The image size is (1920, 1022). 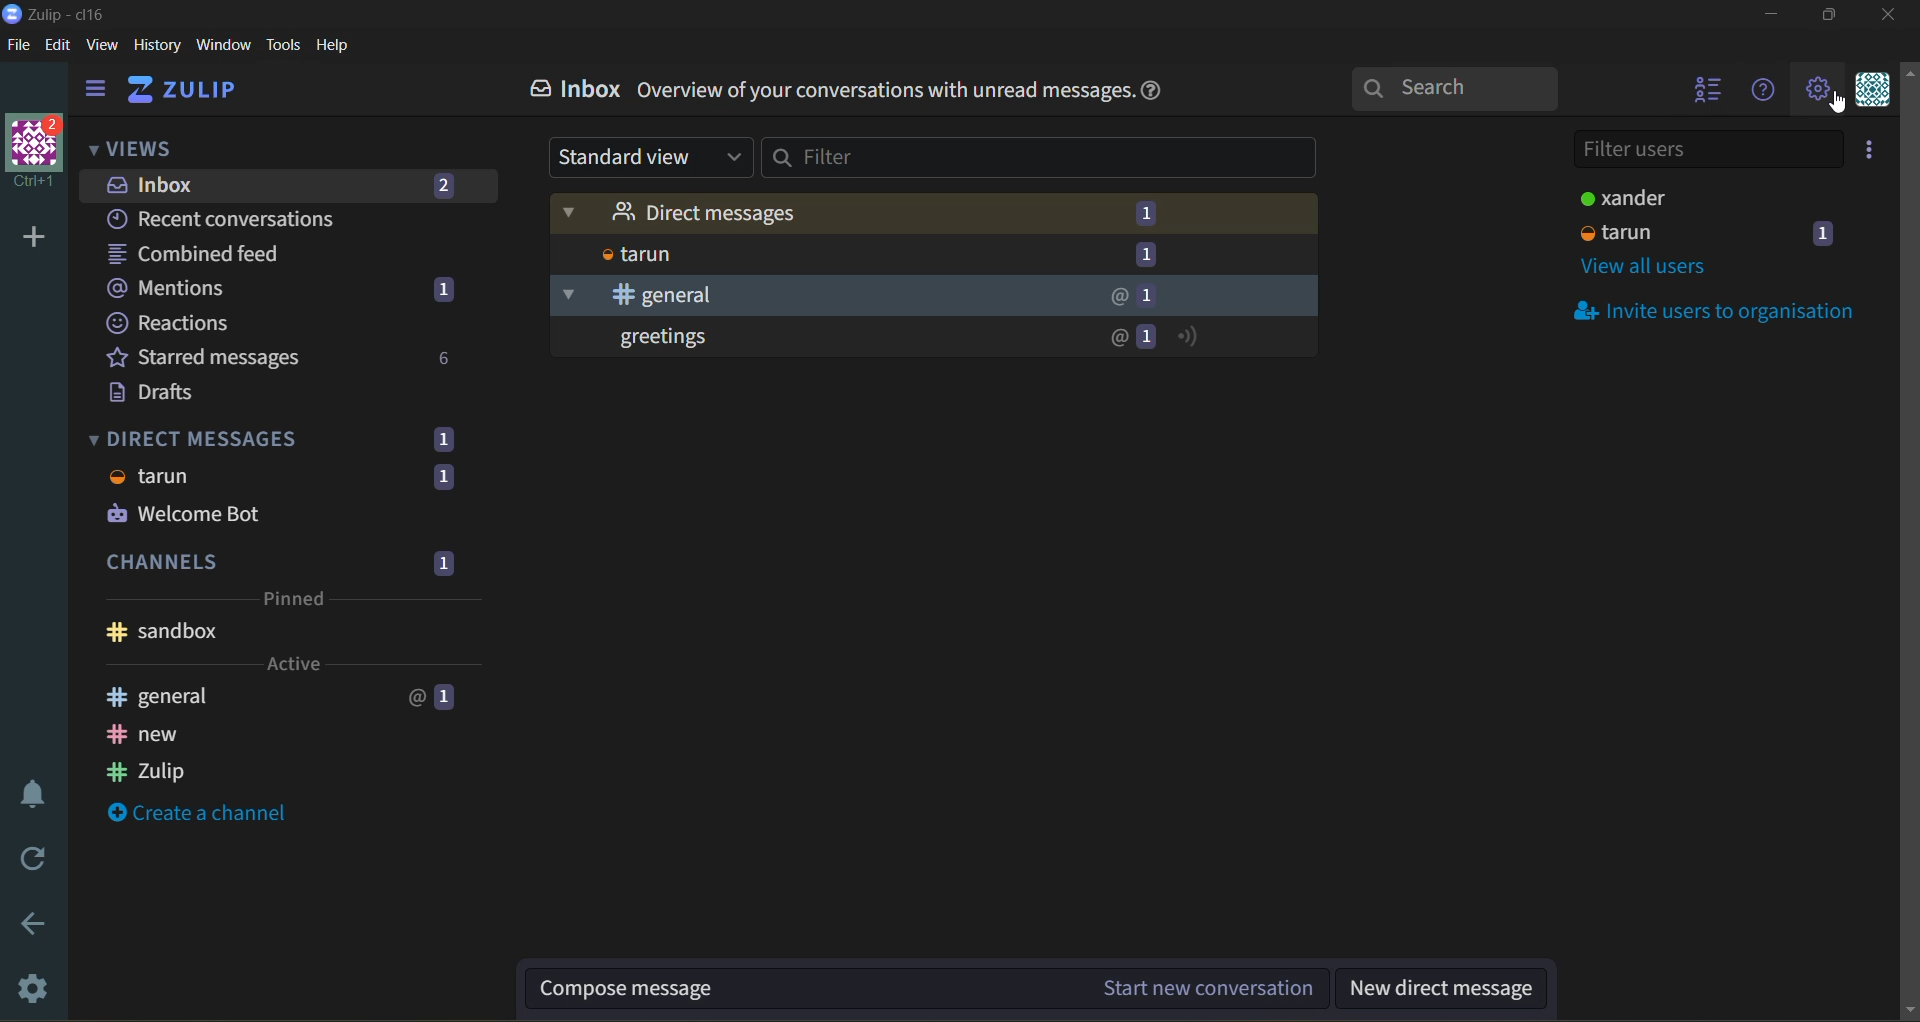 I want to click on zulip, so click(x=175, y=774).